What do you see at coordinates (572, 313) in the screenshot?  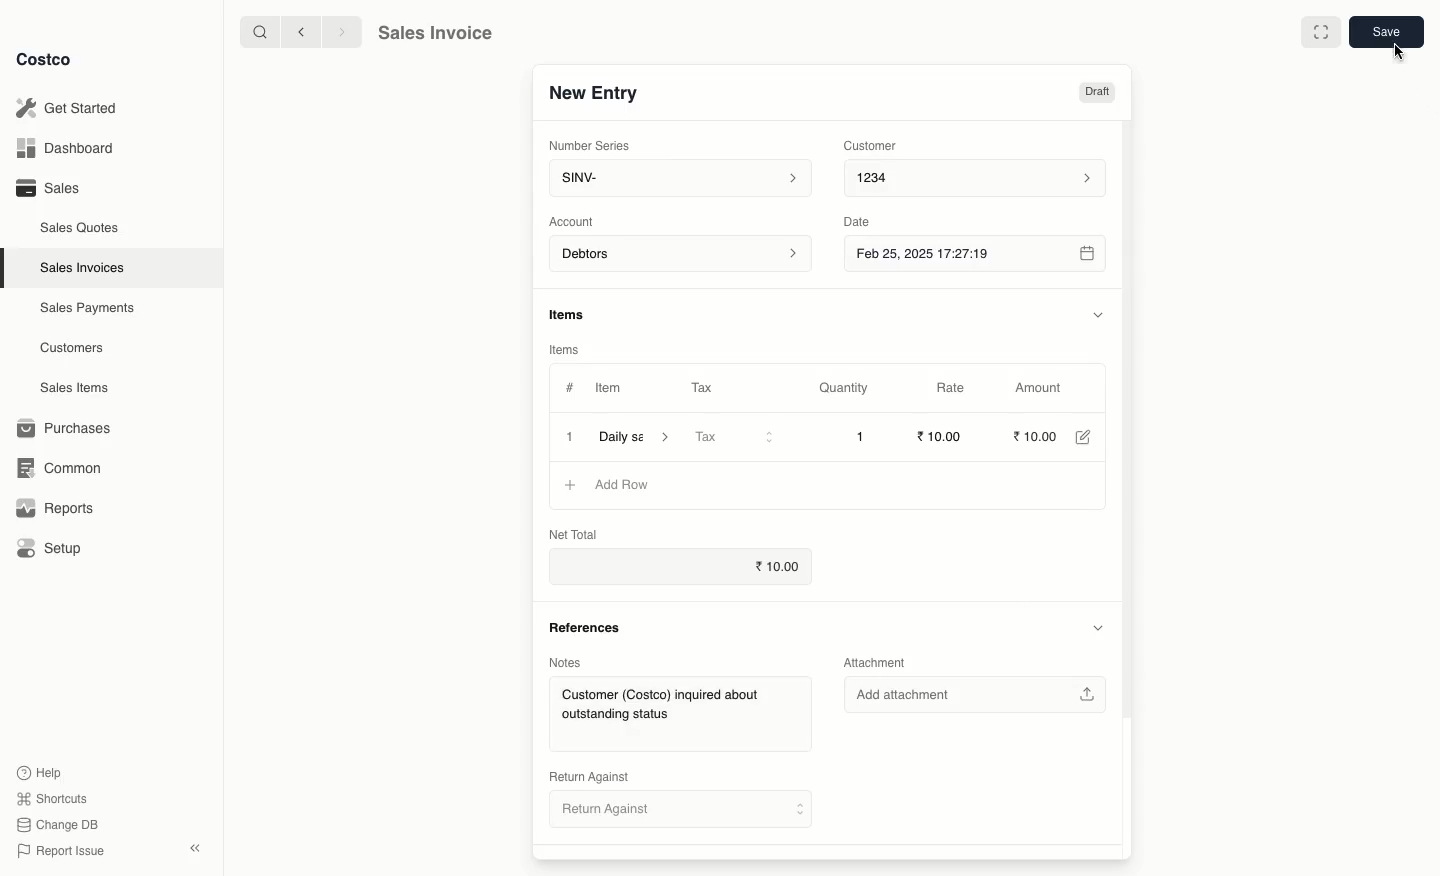 I see `` at bounding box center [572, 313].